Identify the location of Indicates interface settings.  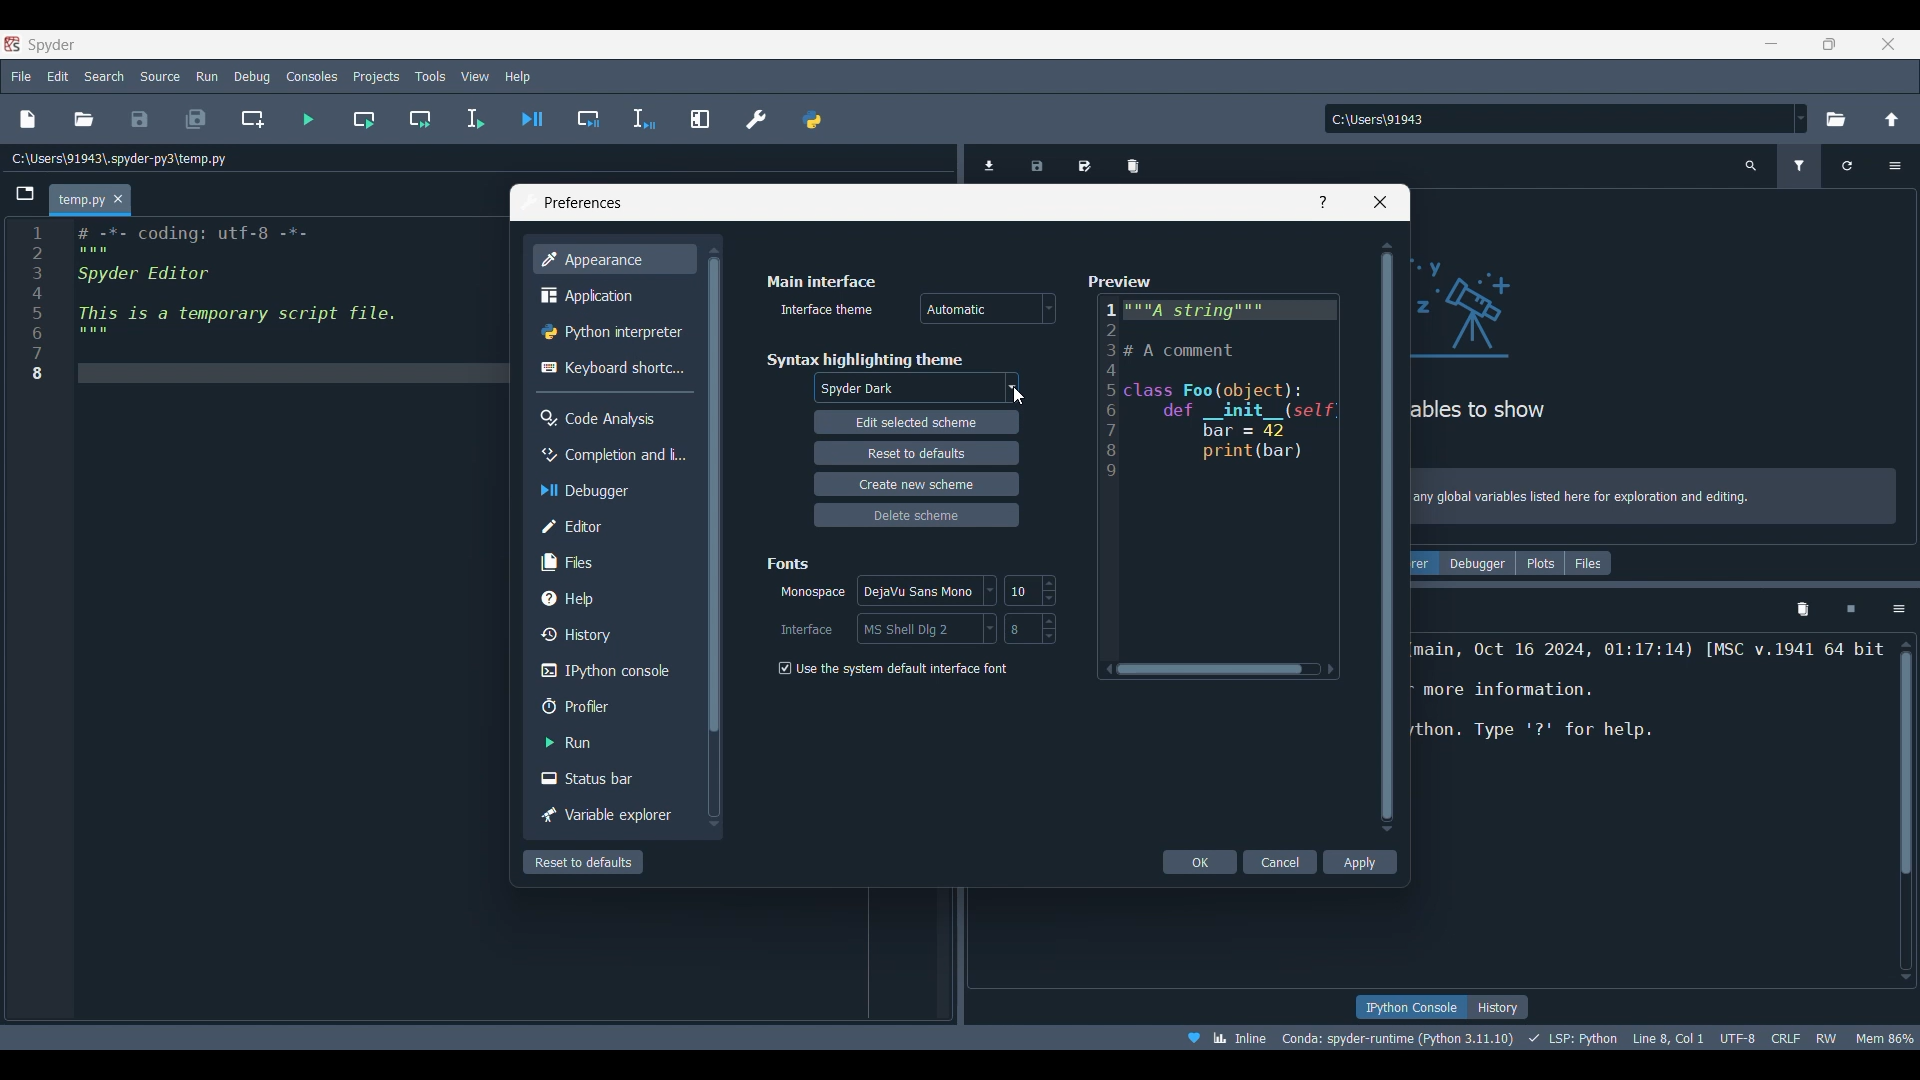
(807, 630).